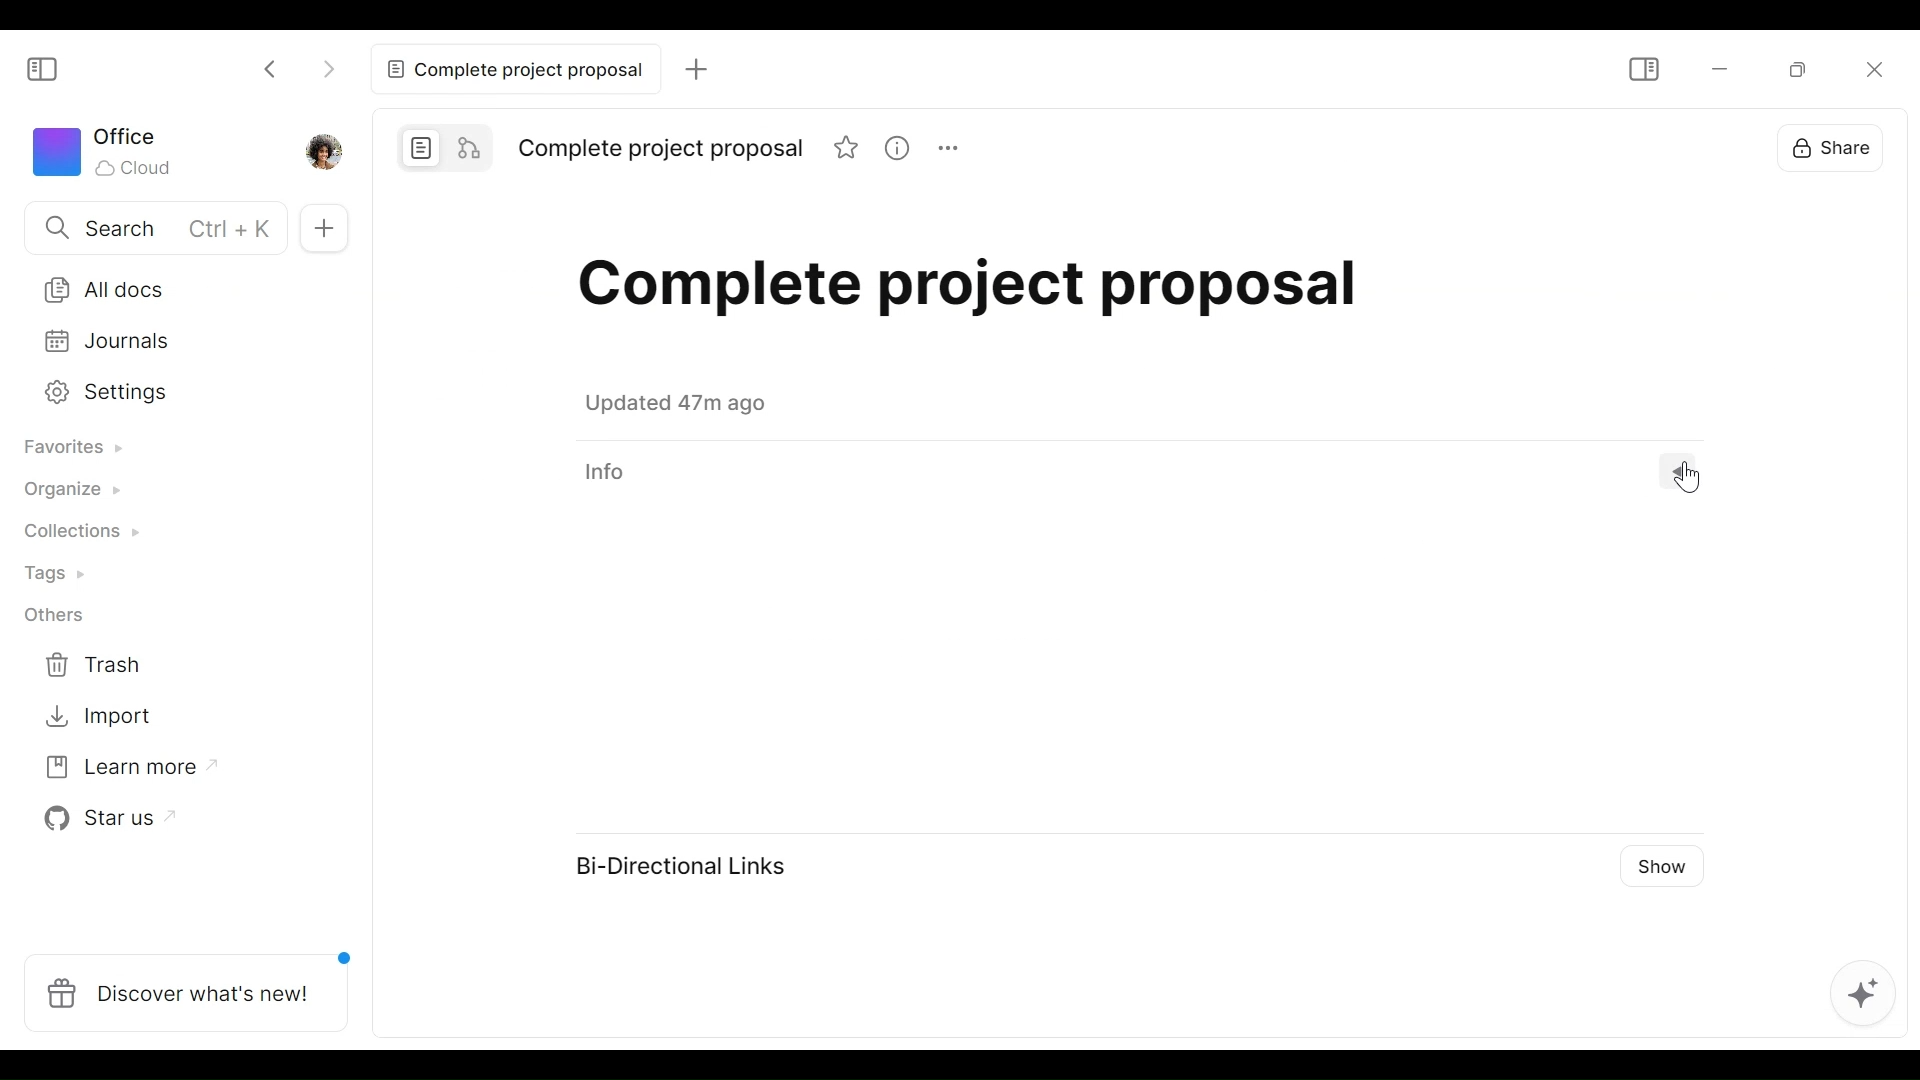 The image size is (1920, 1080). I want to click on AFFiNE AI, so click(1858, 990).